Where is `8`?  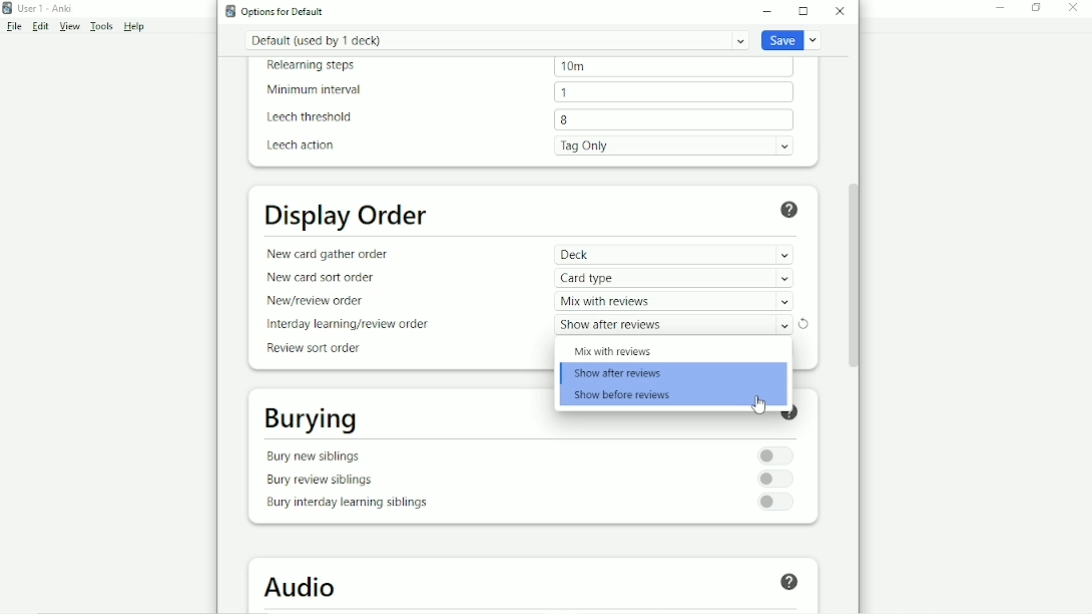
8 is located at coordinates (674, 119).